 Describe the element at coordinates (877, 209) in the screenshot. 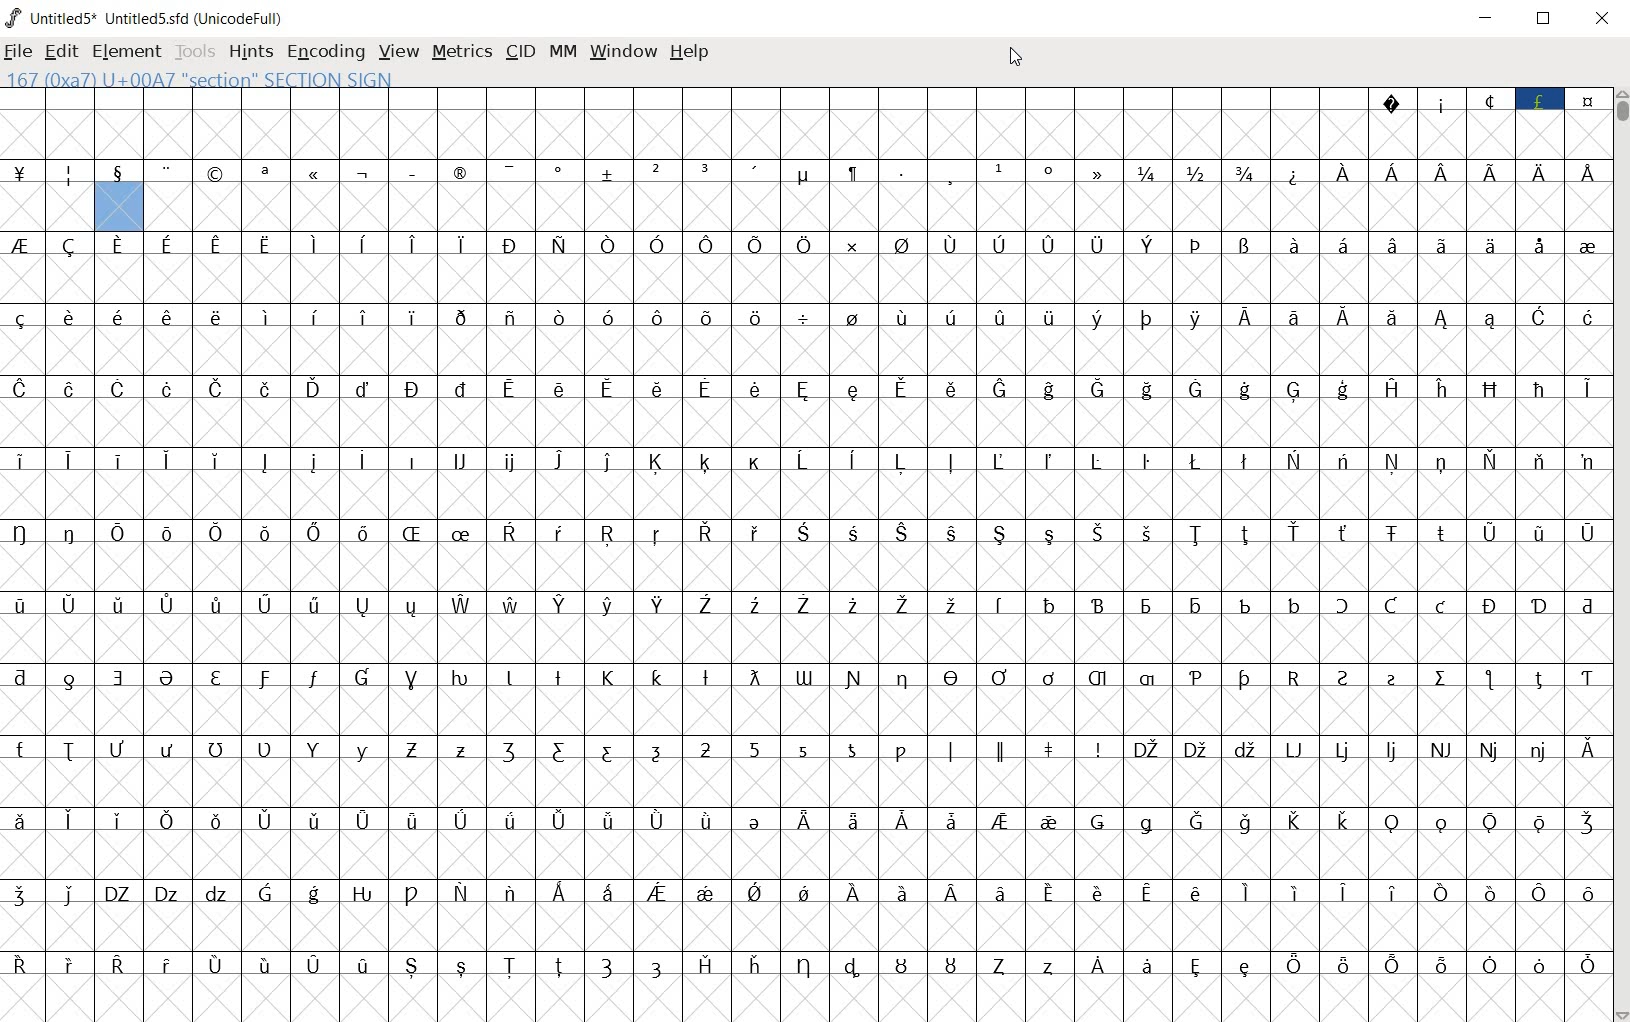

I see `empty cells` at that location.